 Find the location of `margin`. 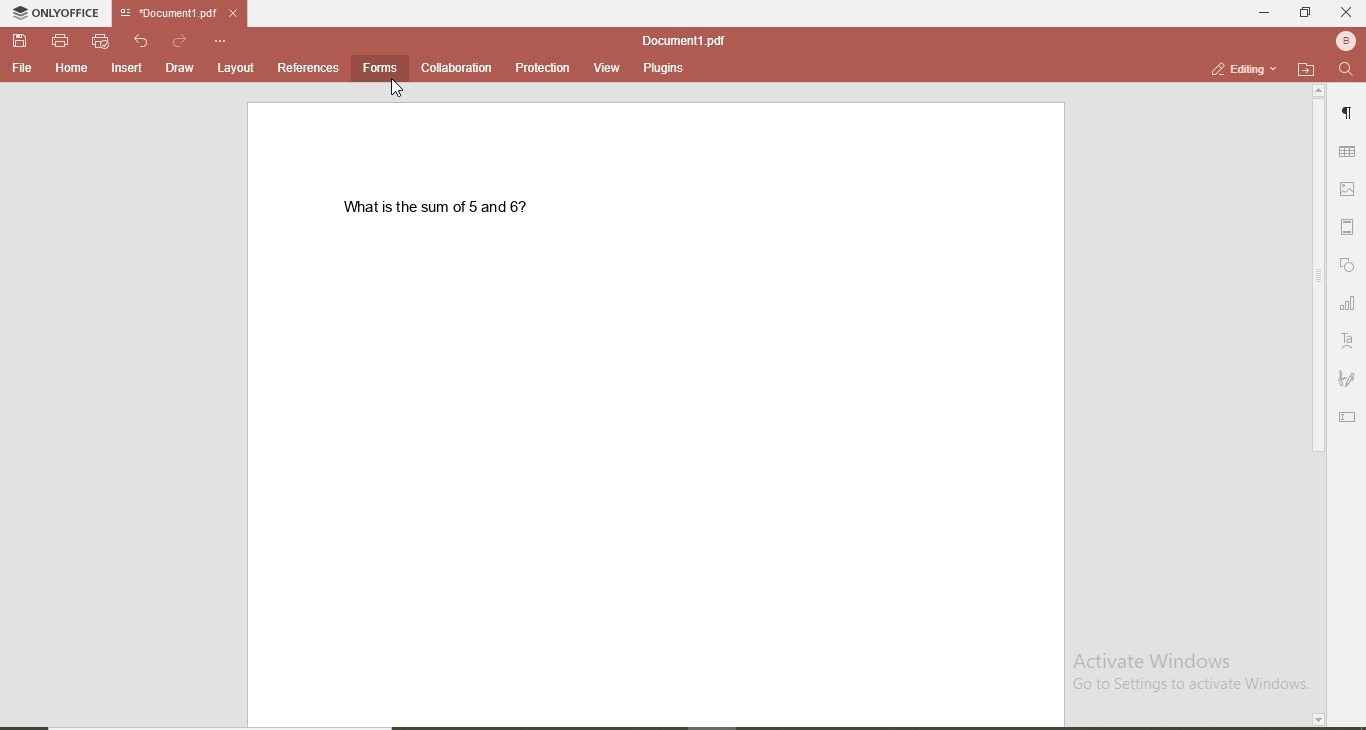

margin is located at coordinates (1350, 229).